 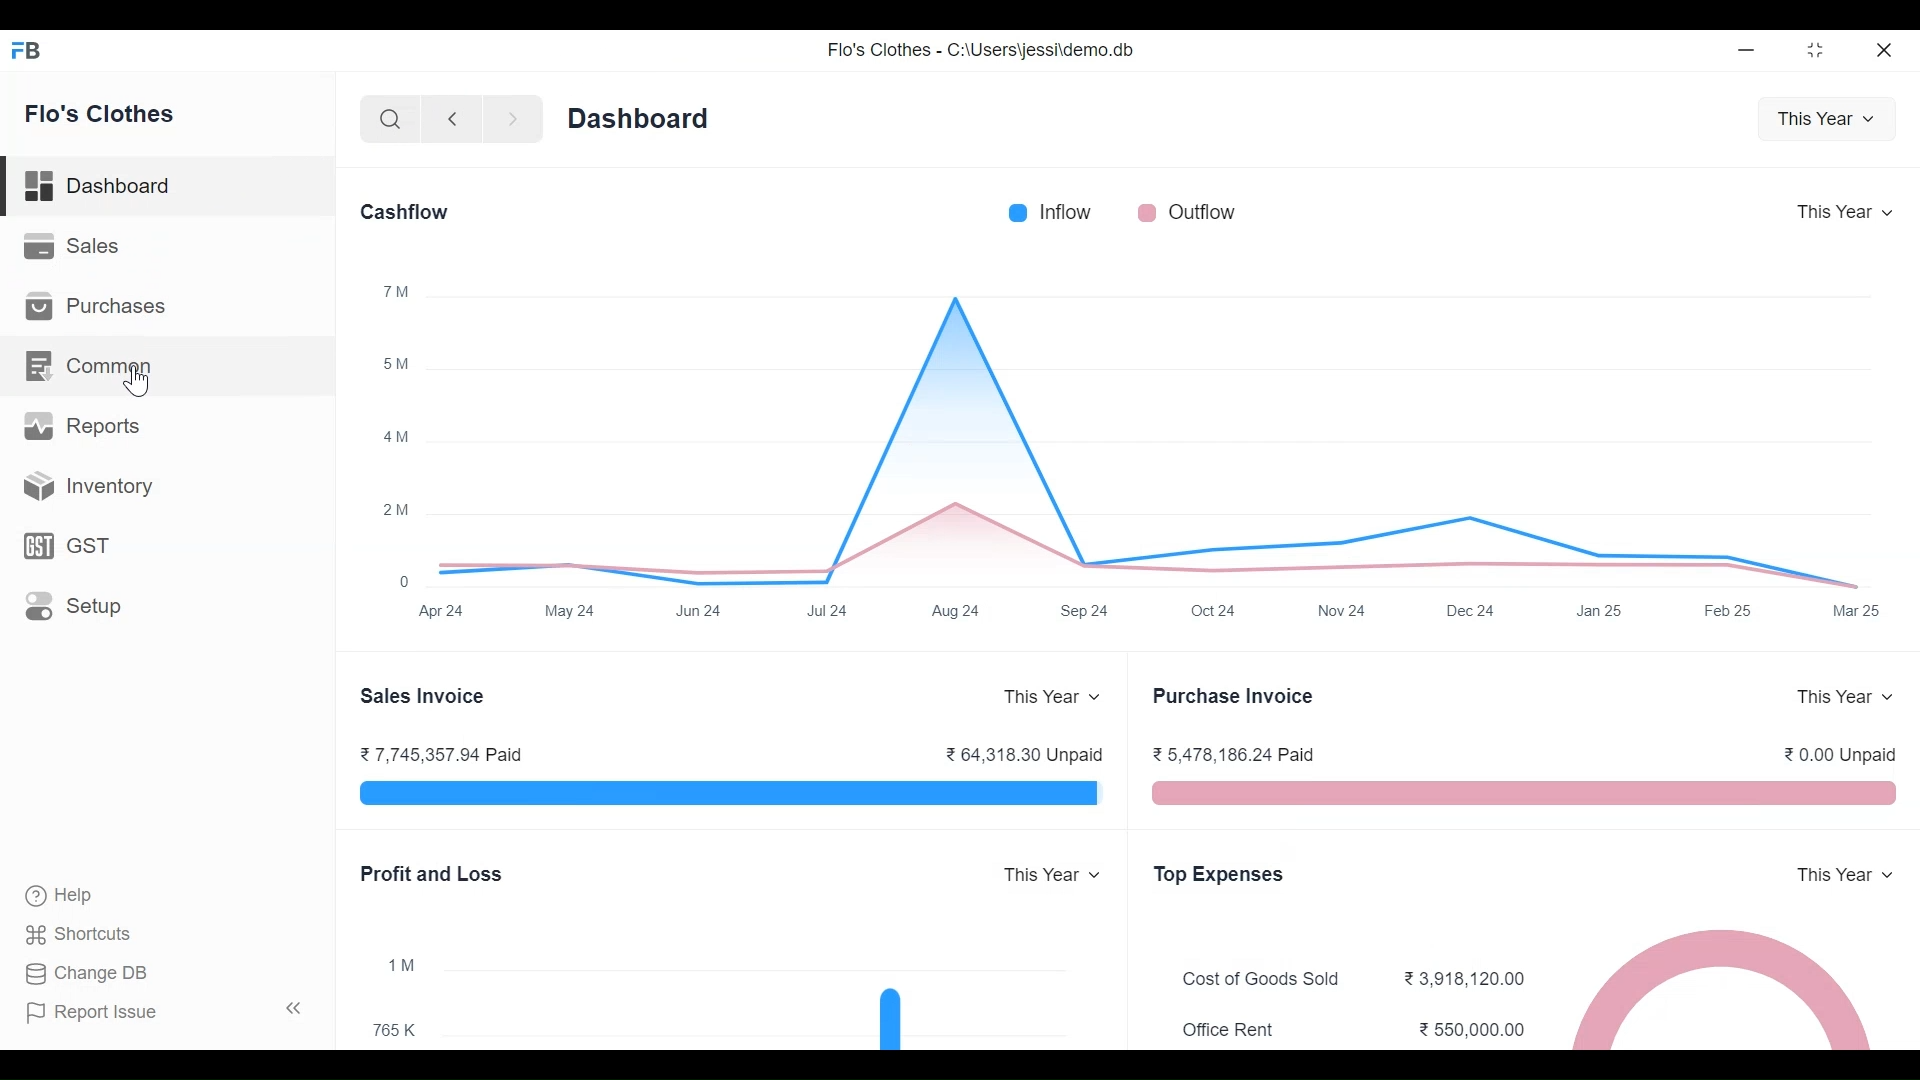 I want to click on 765K, so click(x=396, y=1028).